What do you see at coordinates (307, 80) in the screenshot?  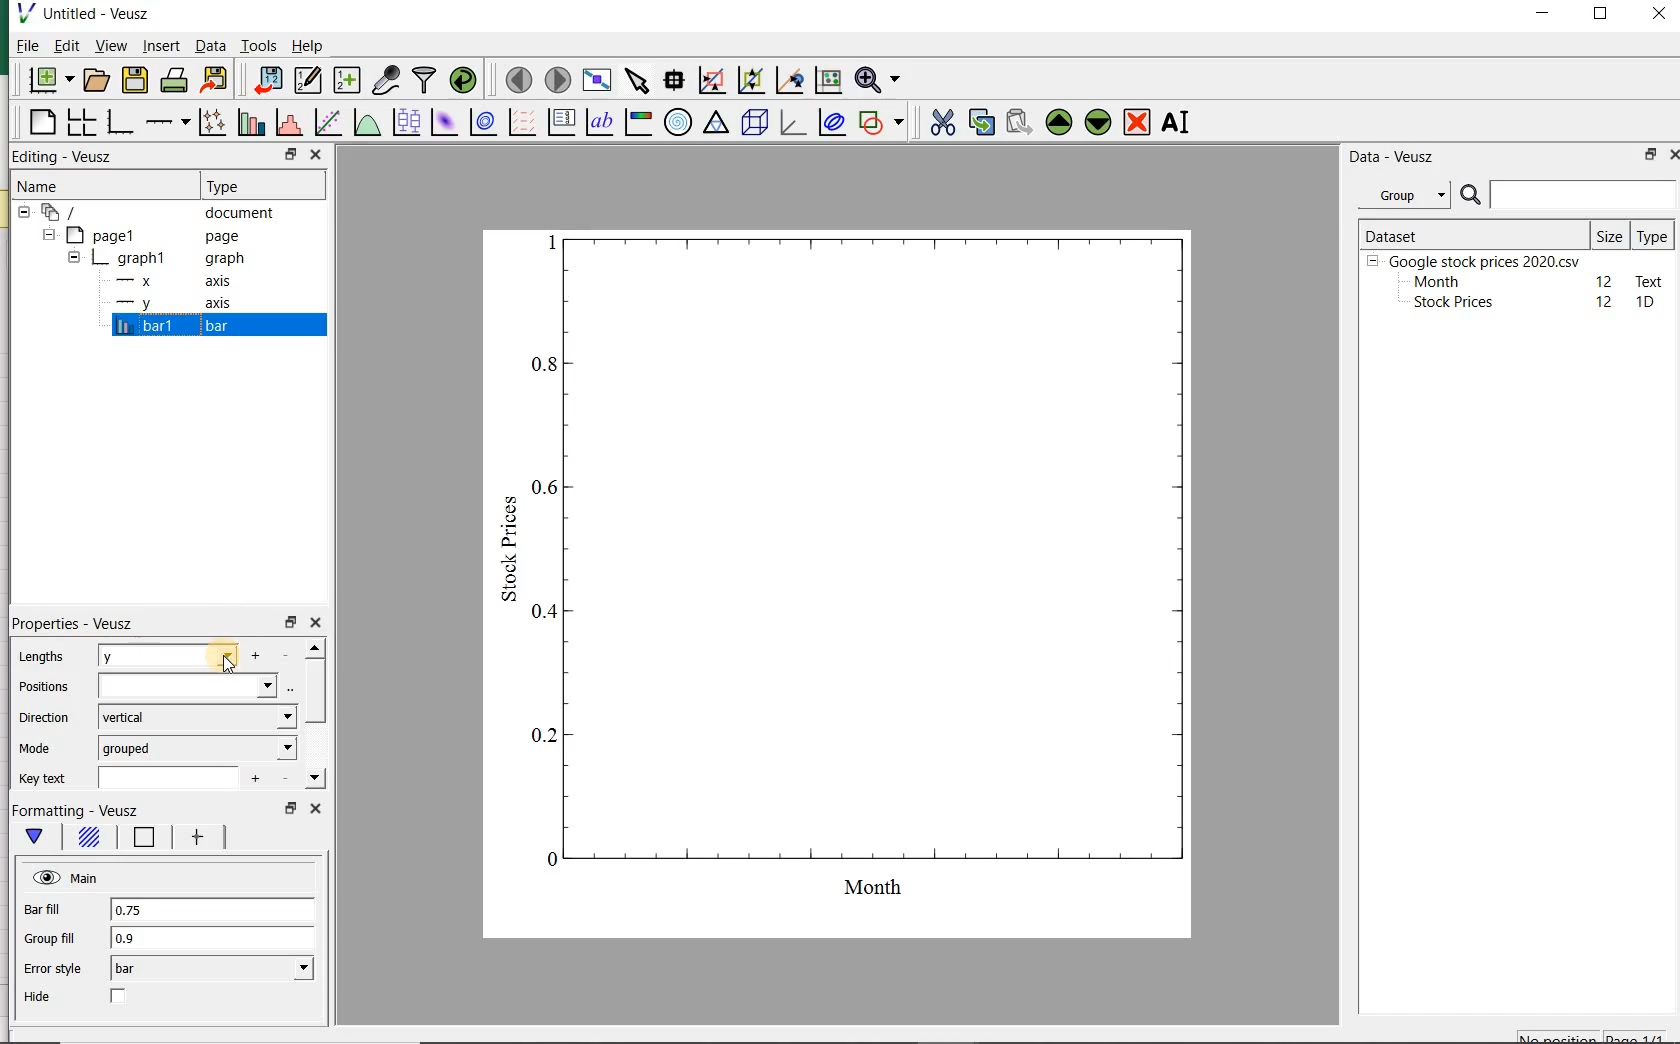 I see `edit and enter new datasets` at bounding box center [307, 80].